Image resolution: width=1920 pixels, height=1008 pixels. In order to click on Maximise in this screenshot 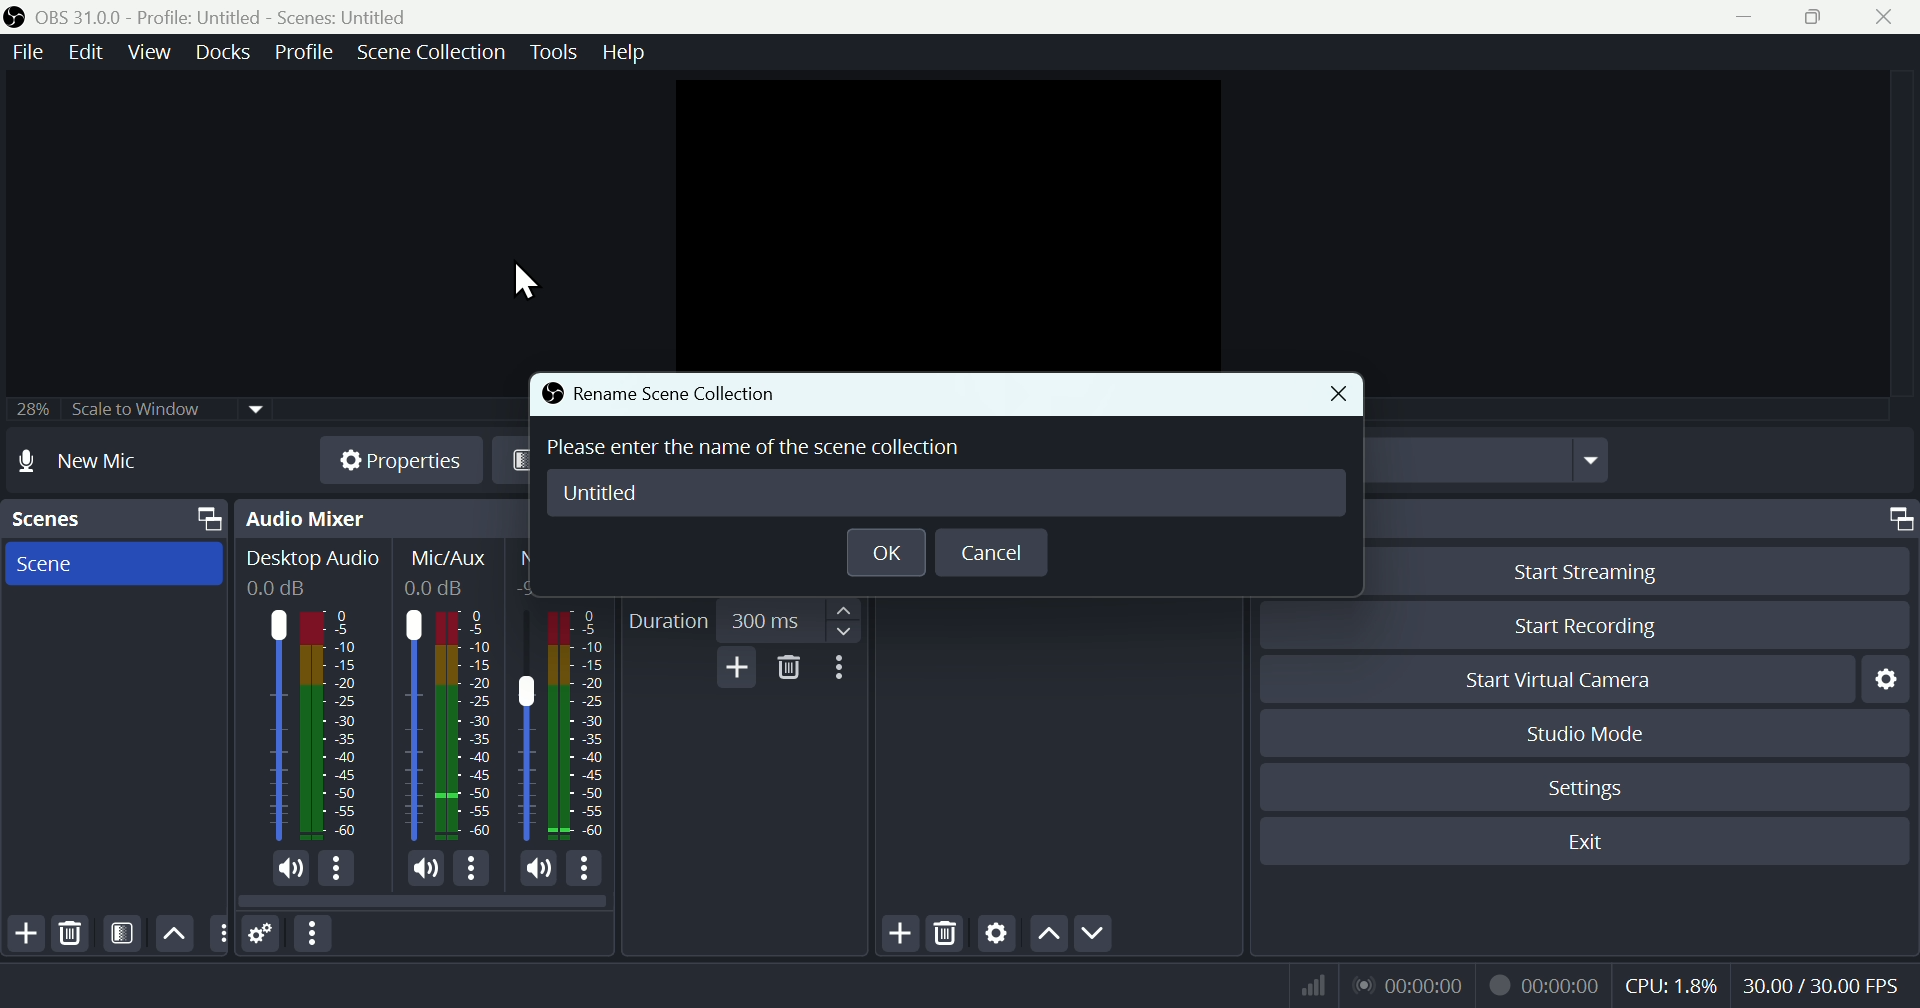, I will do `click(1818, 20)`.